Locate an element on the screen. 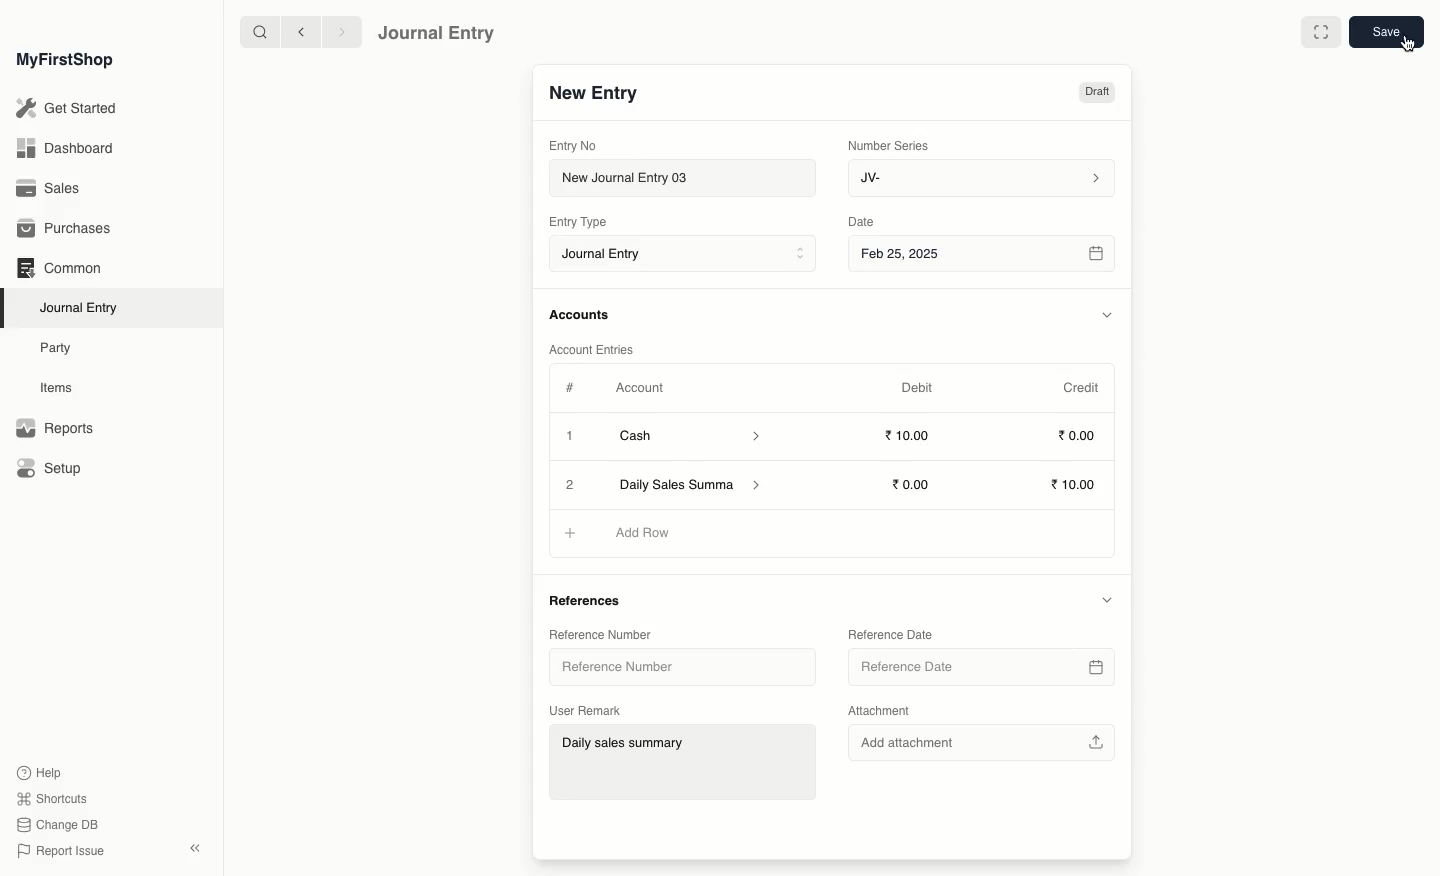 This screenshot has height=876, width=1440. 1 is located at coordinates (572, 438).